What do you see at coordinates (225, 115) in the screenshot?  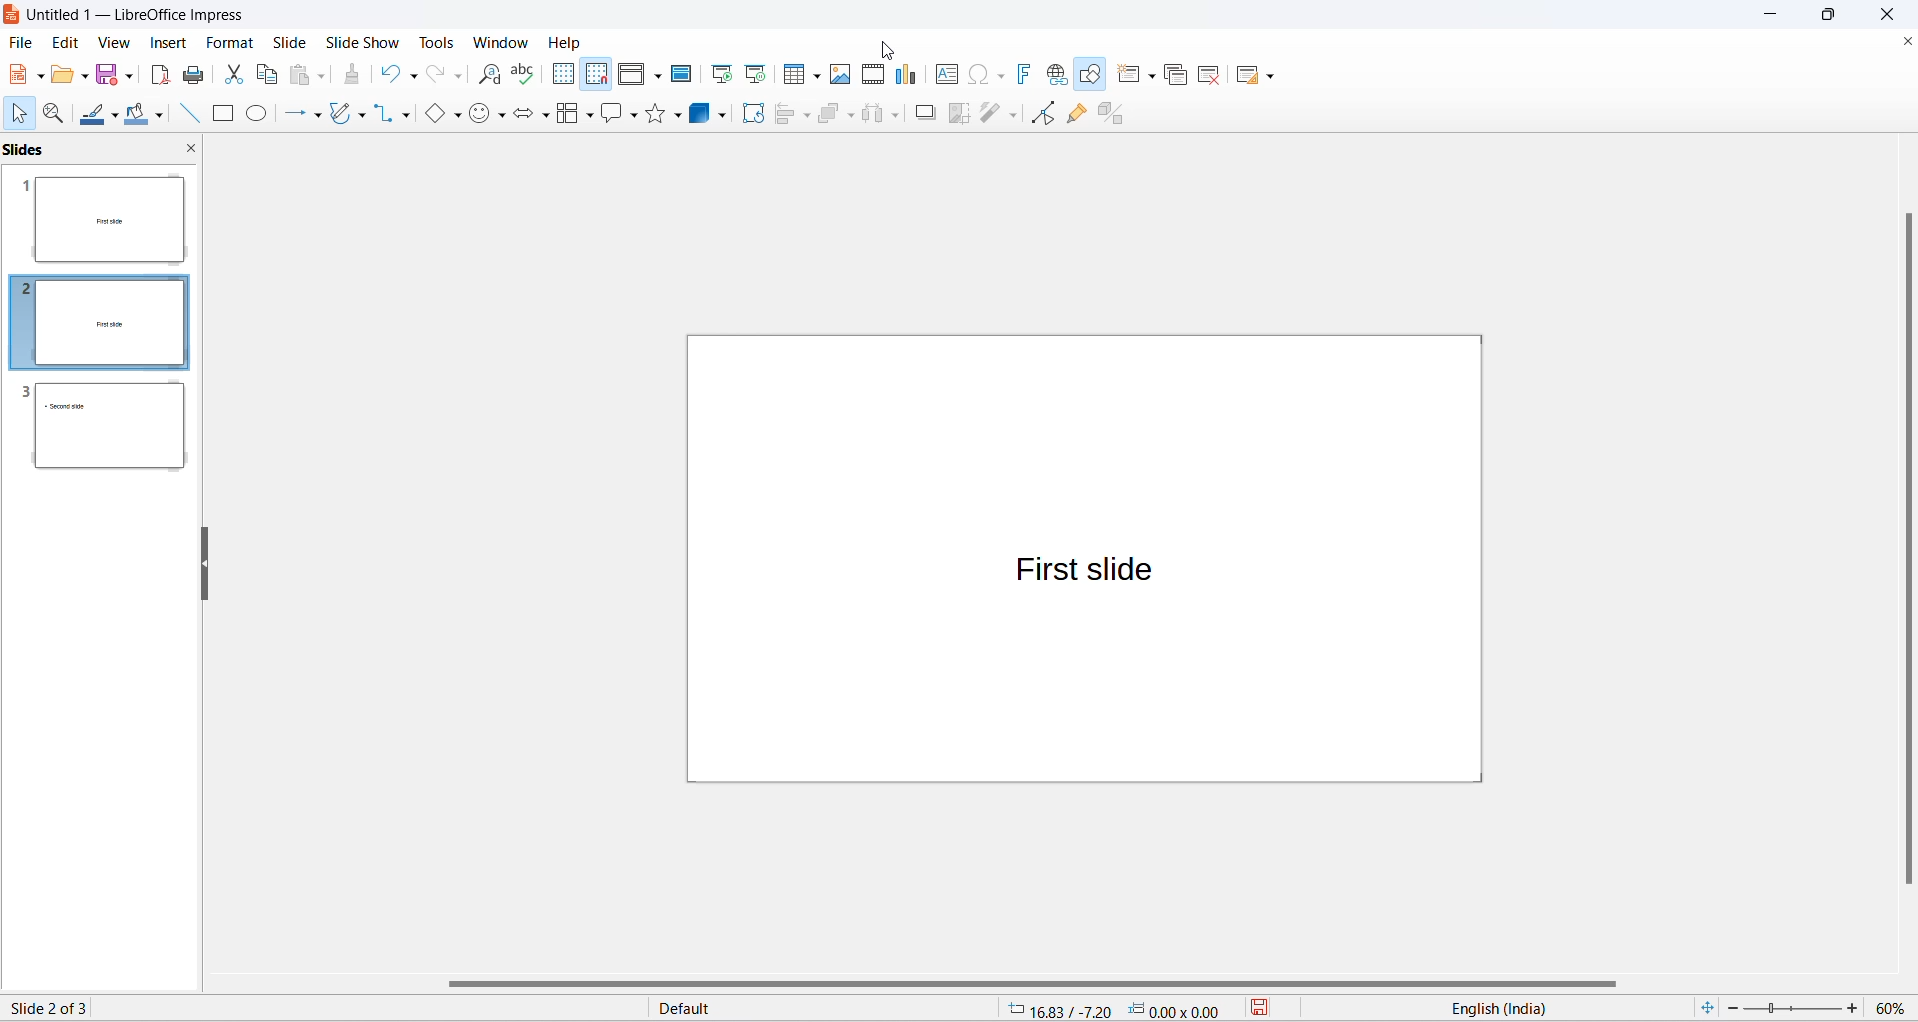 I see `rectangle` at bounding box center [225, 115].